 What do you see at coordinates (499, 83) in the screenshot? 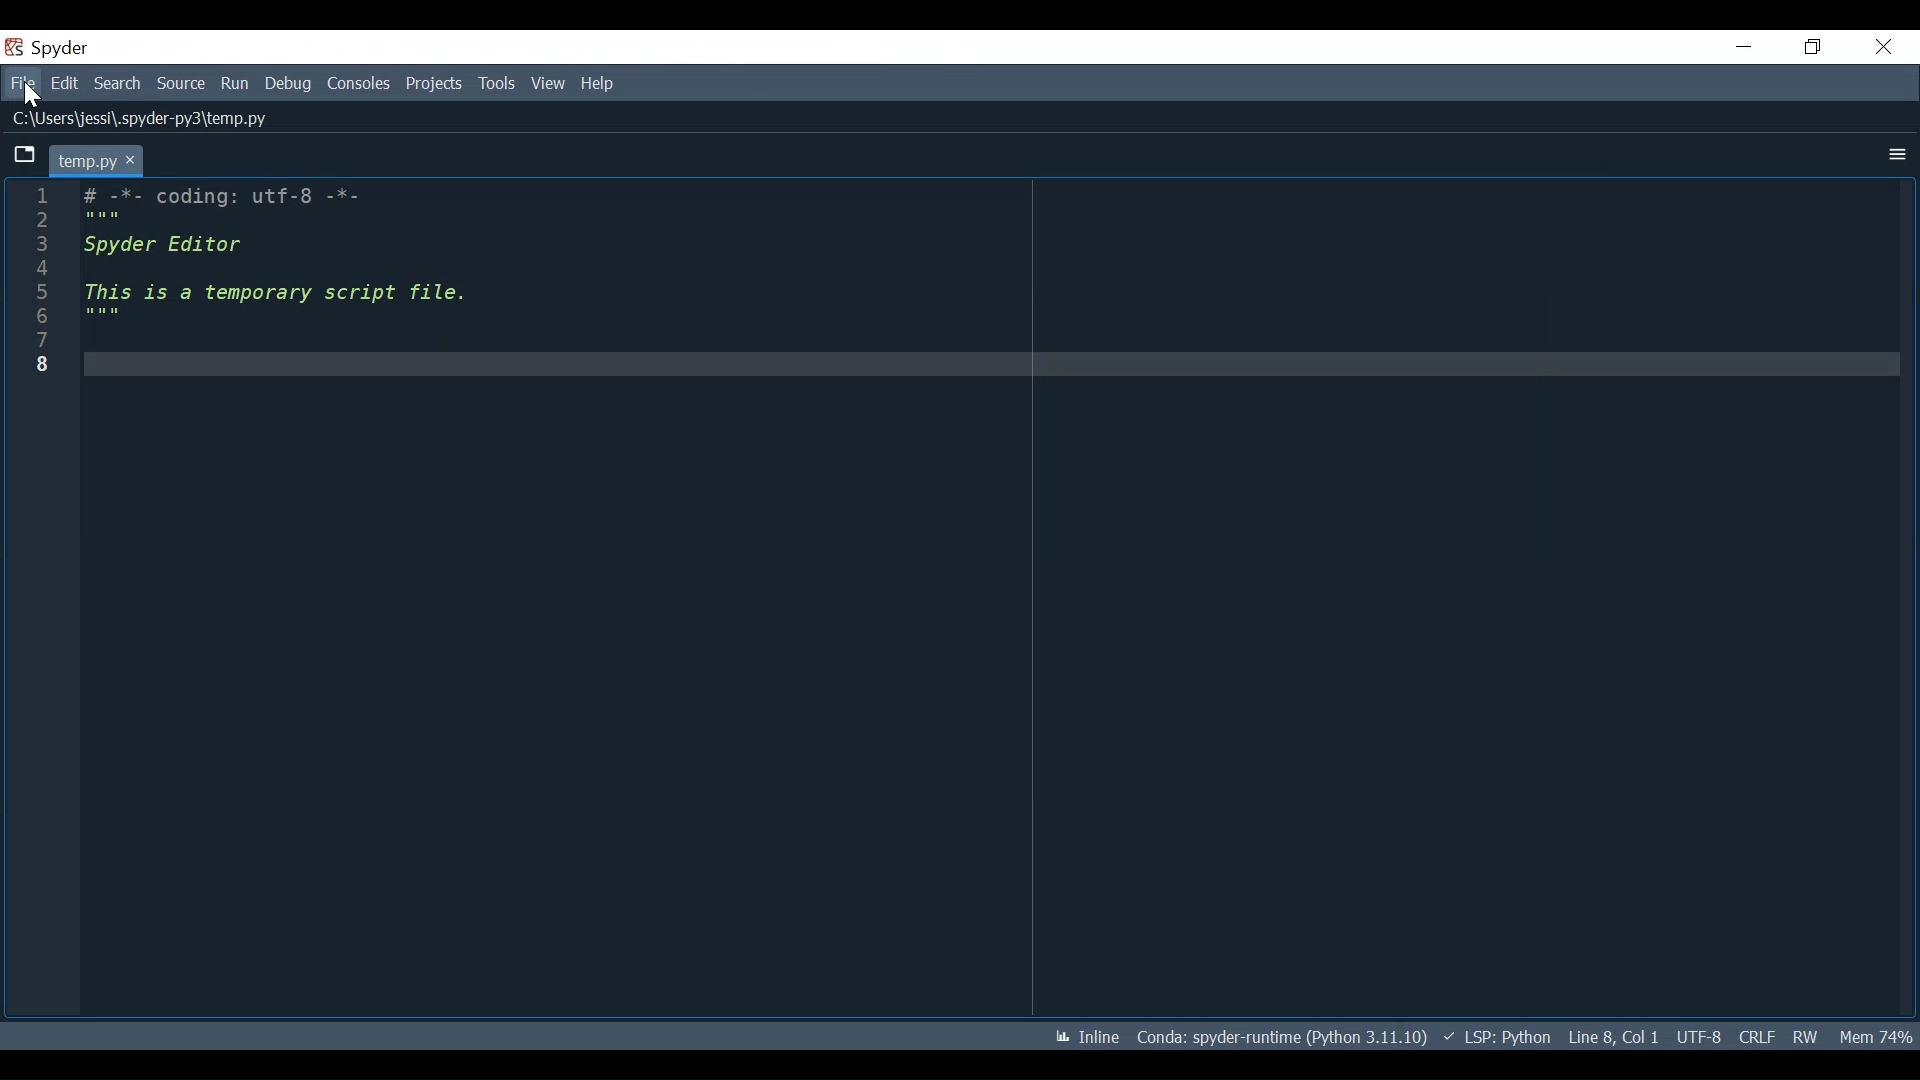
I see `Tools` at bounding box center [499, 83].